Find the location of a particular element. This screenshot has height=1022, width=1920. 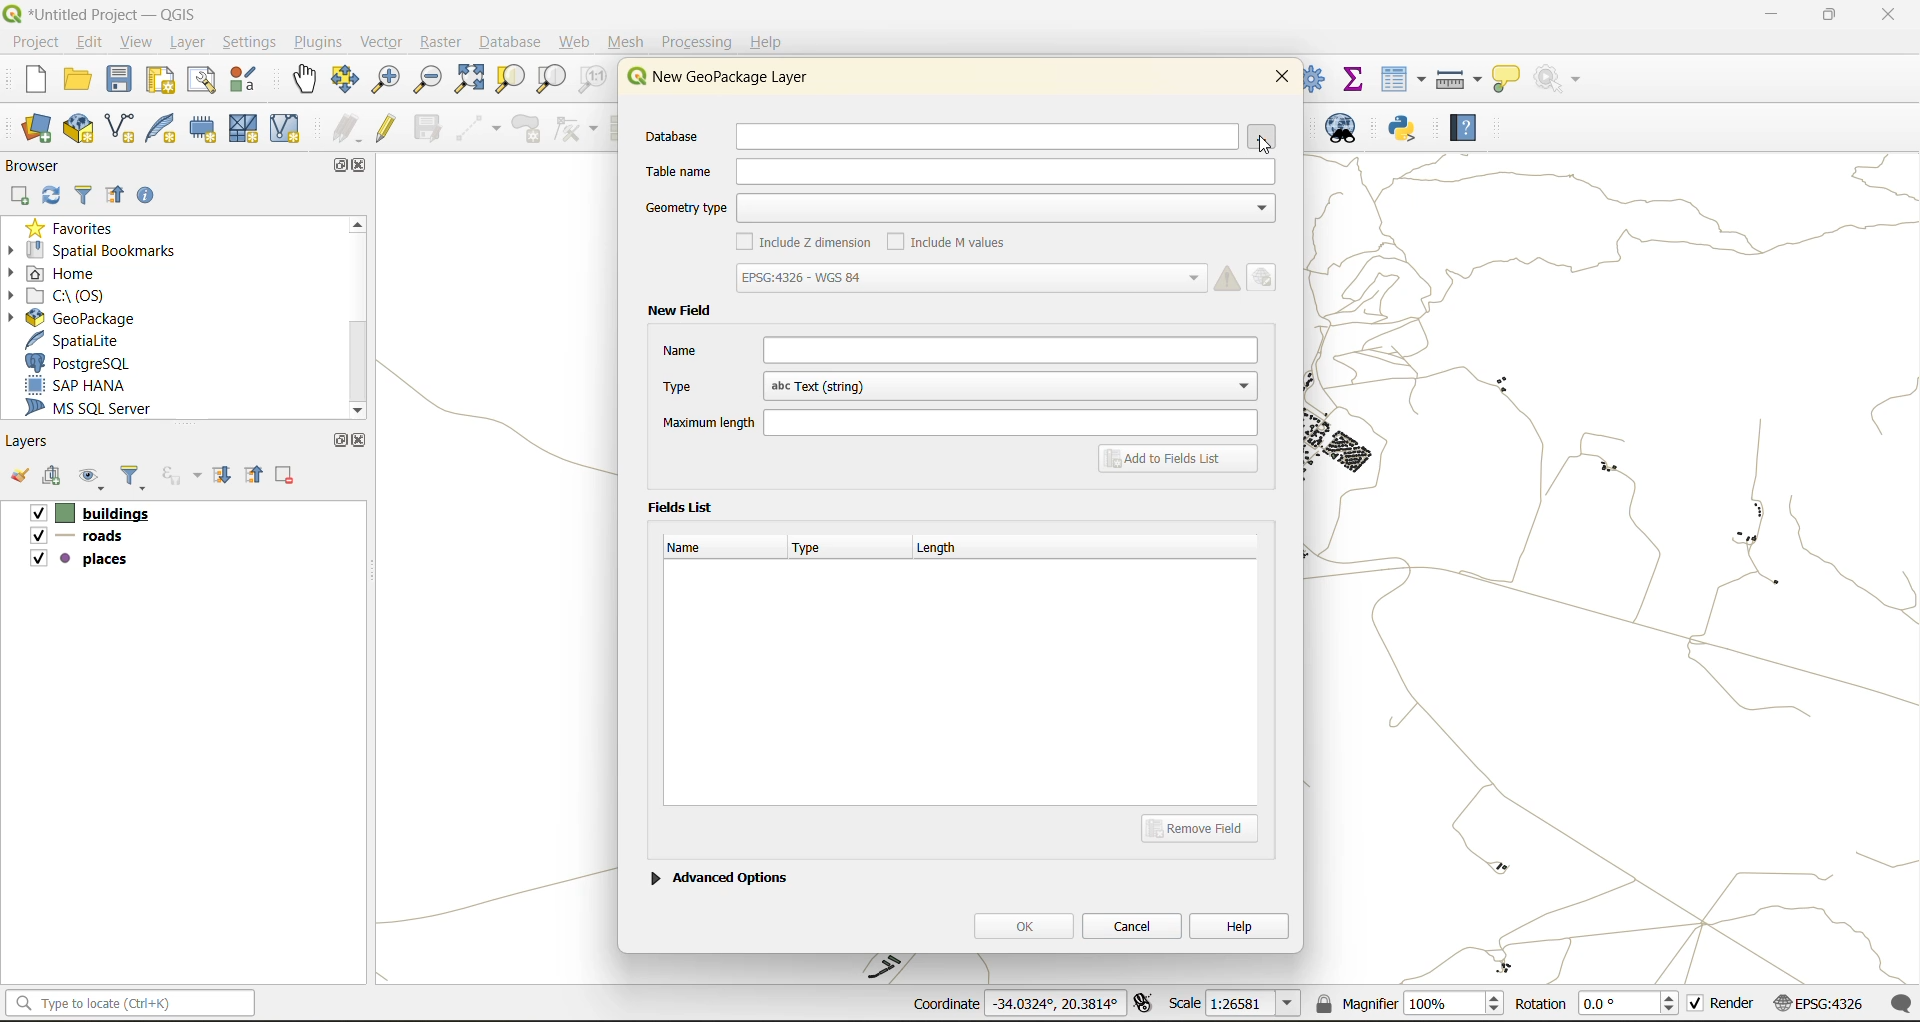

new shapefile layer is located at coordinates (121, 129).